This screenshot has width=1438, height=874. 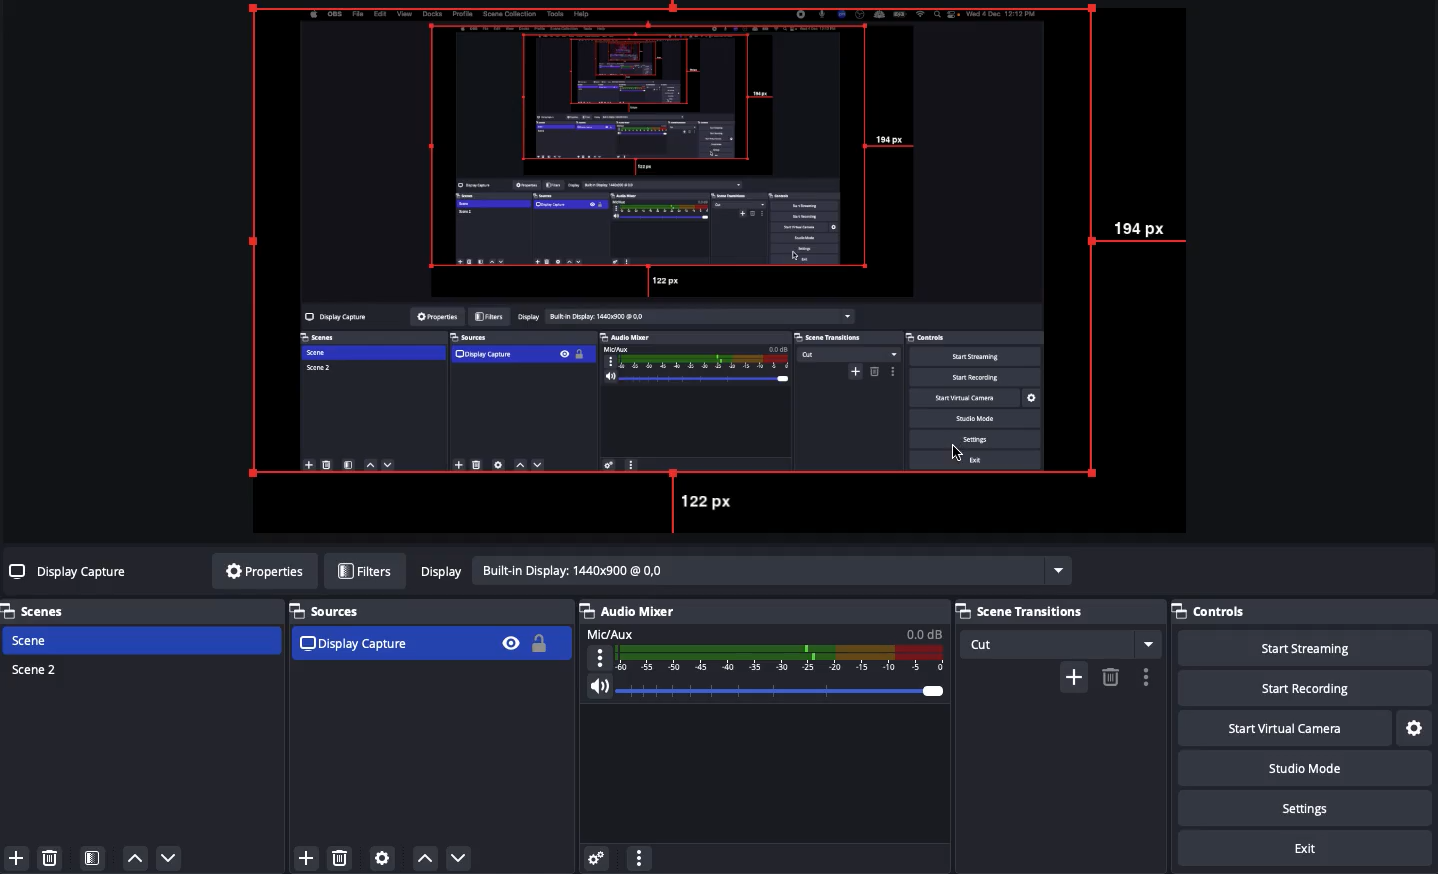 What do you see at coordinates (422, 854) in the screenshot?
I see `Up` at bounding box center [422, 854].